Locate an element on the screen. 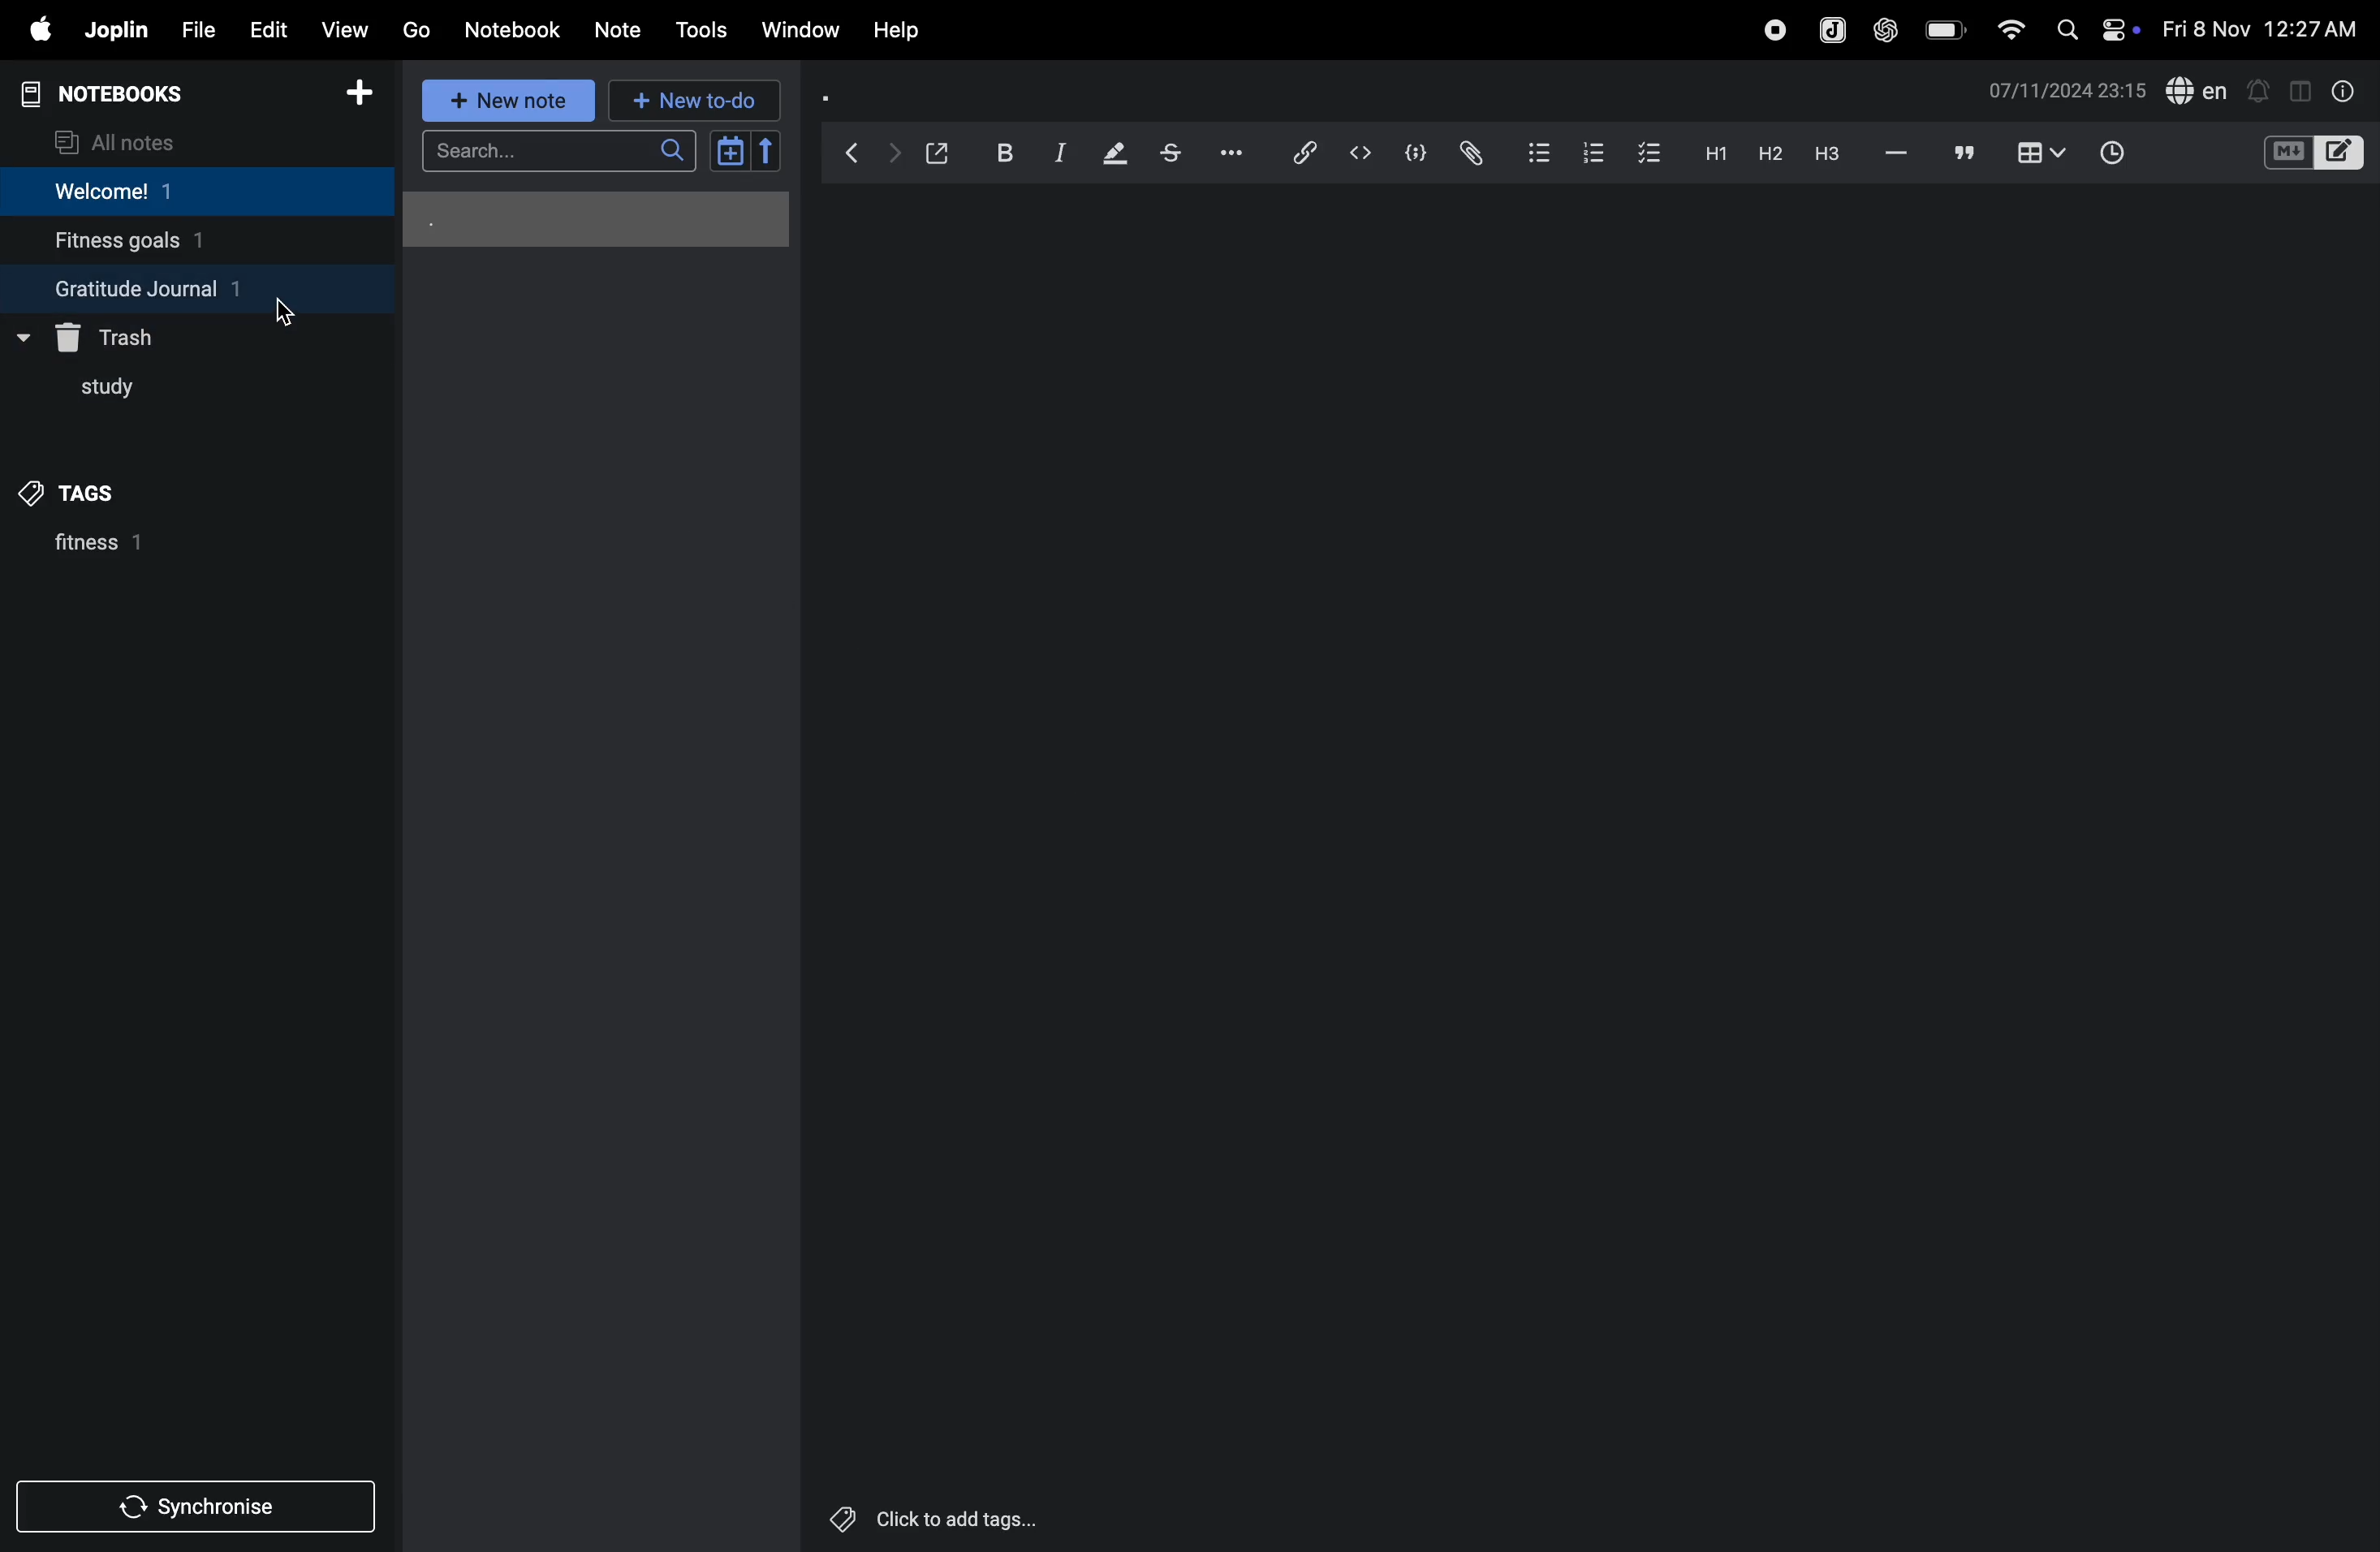 The width and height of the screenshot is (2380, 1552). inline code is located at coordinates (1357, 155).